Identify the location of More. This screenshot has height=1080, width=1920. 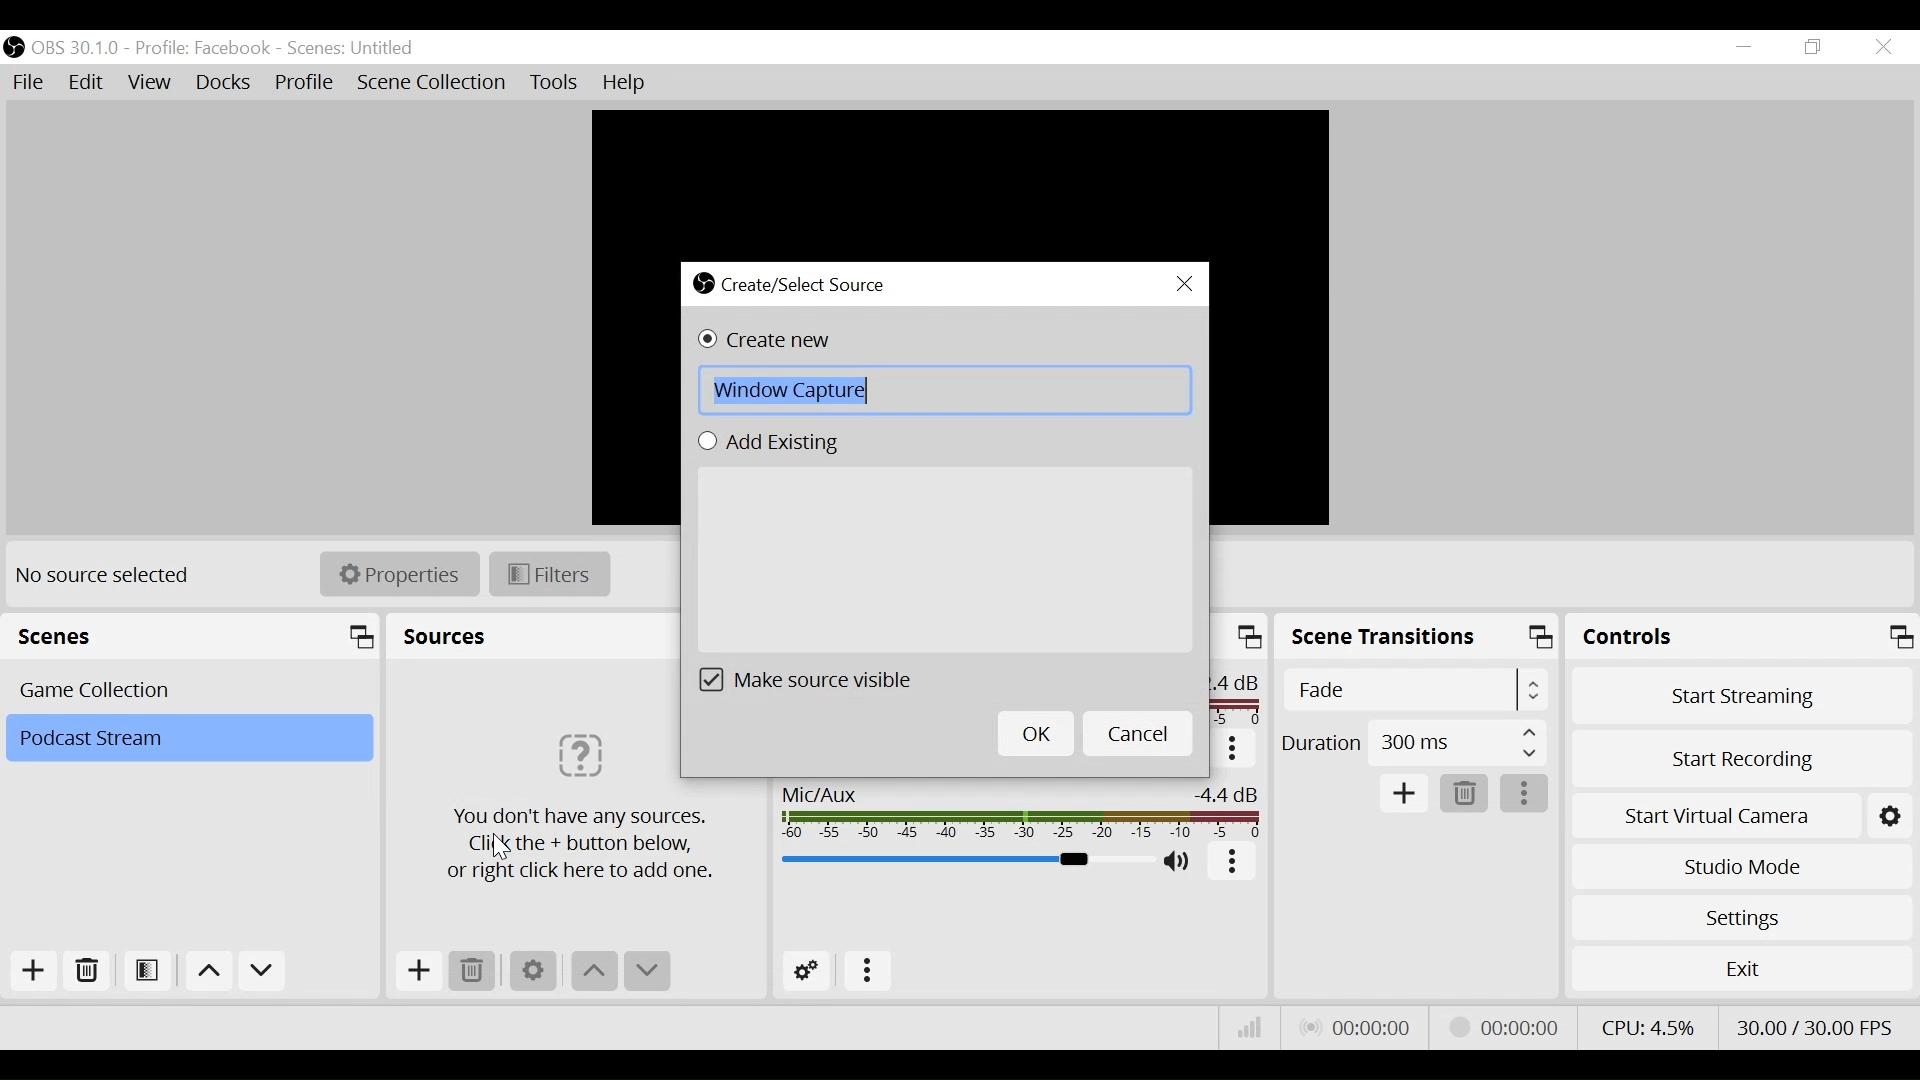
(1230, 747).